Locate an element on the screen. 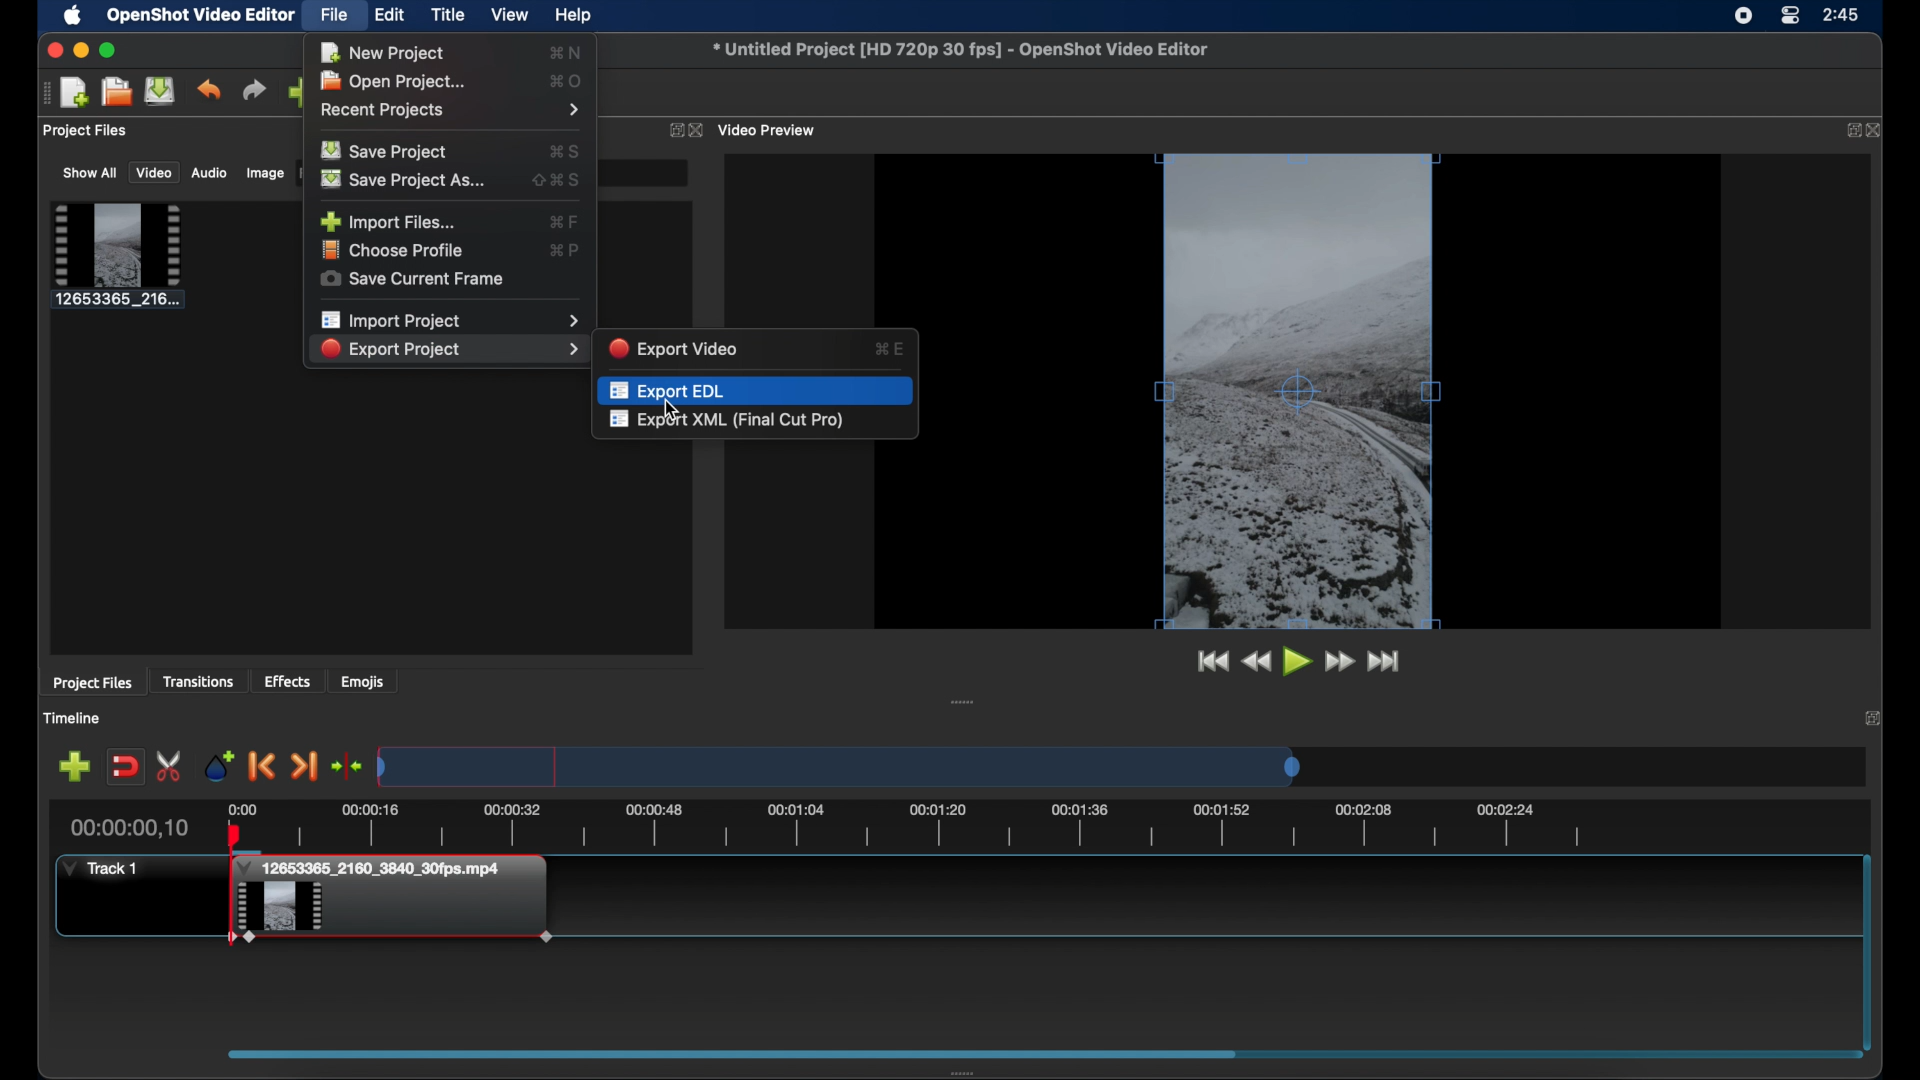 This screenshot has width=1920, height=1080. redo is located at coordinates (254, 89).